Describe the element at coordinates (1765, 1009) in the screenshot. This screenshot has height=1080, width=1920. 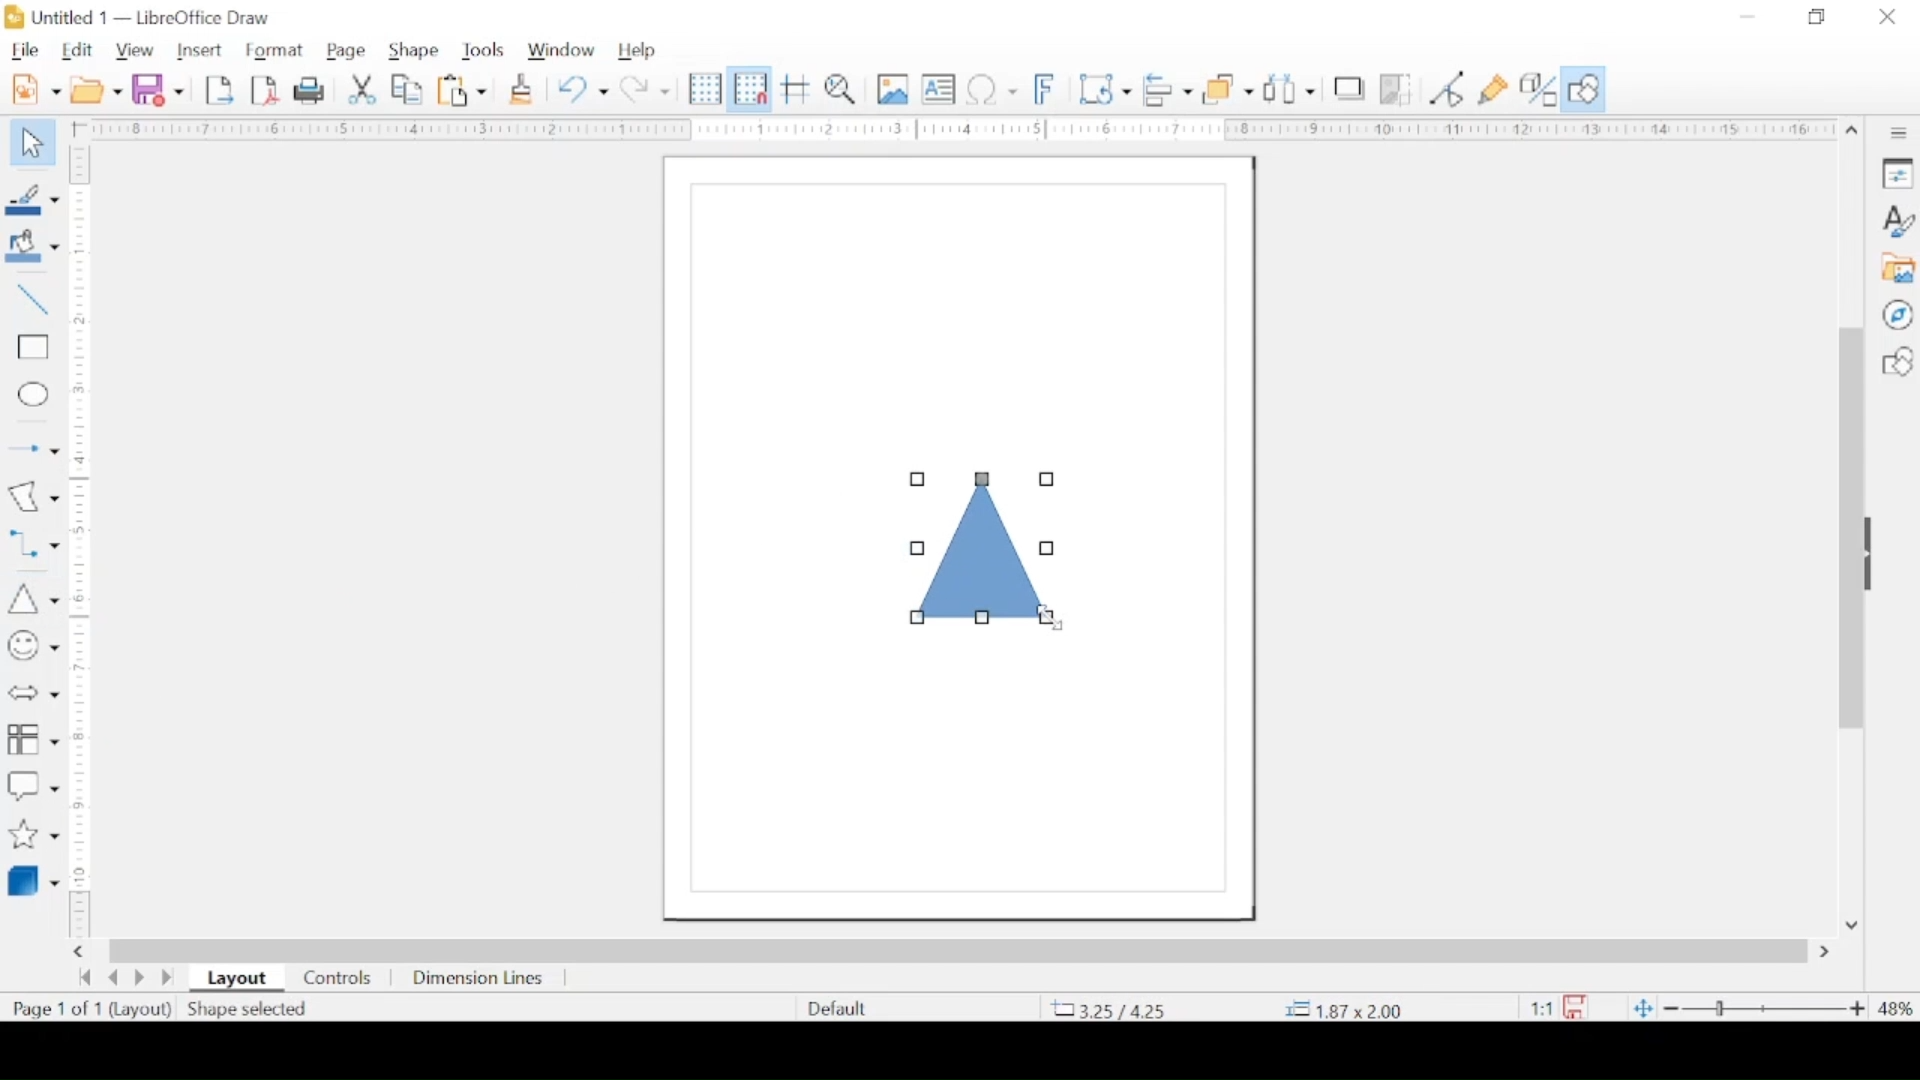
I see `zoom slider` at that location.